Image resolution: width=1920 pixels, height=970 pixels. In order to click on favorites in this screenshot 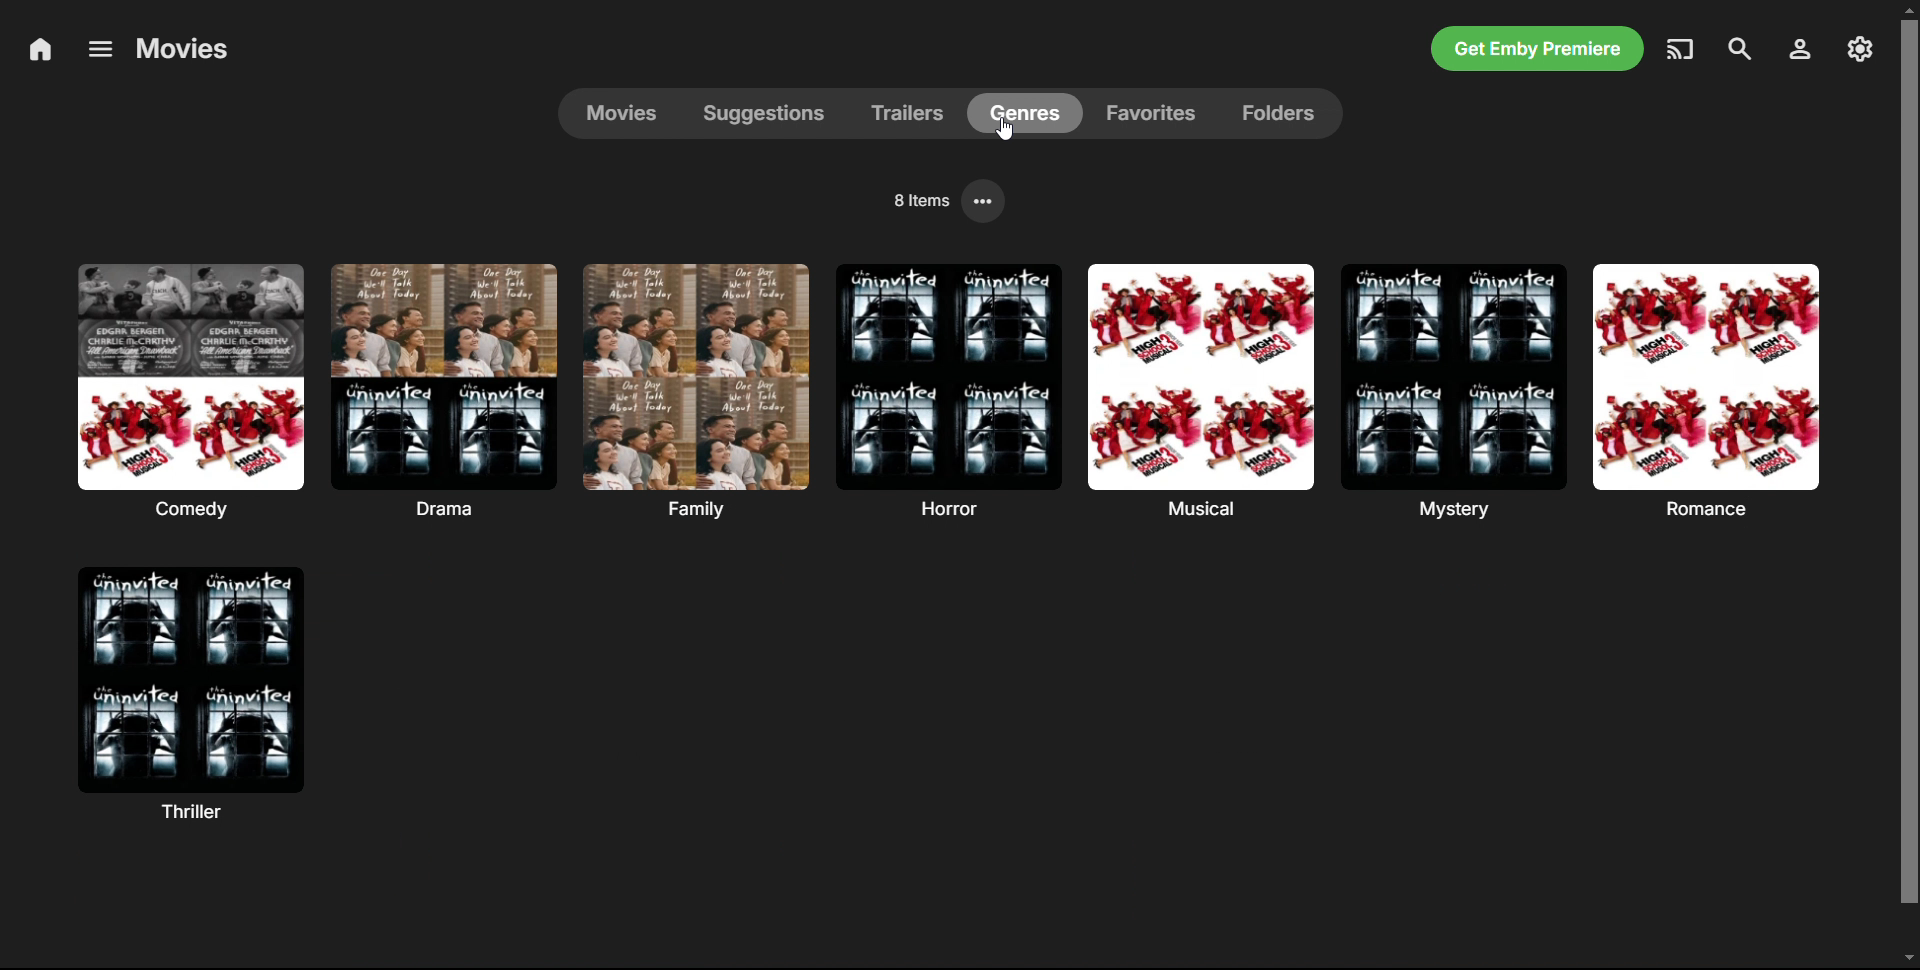, I will do `click(1154, 114)`.